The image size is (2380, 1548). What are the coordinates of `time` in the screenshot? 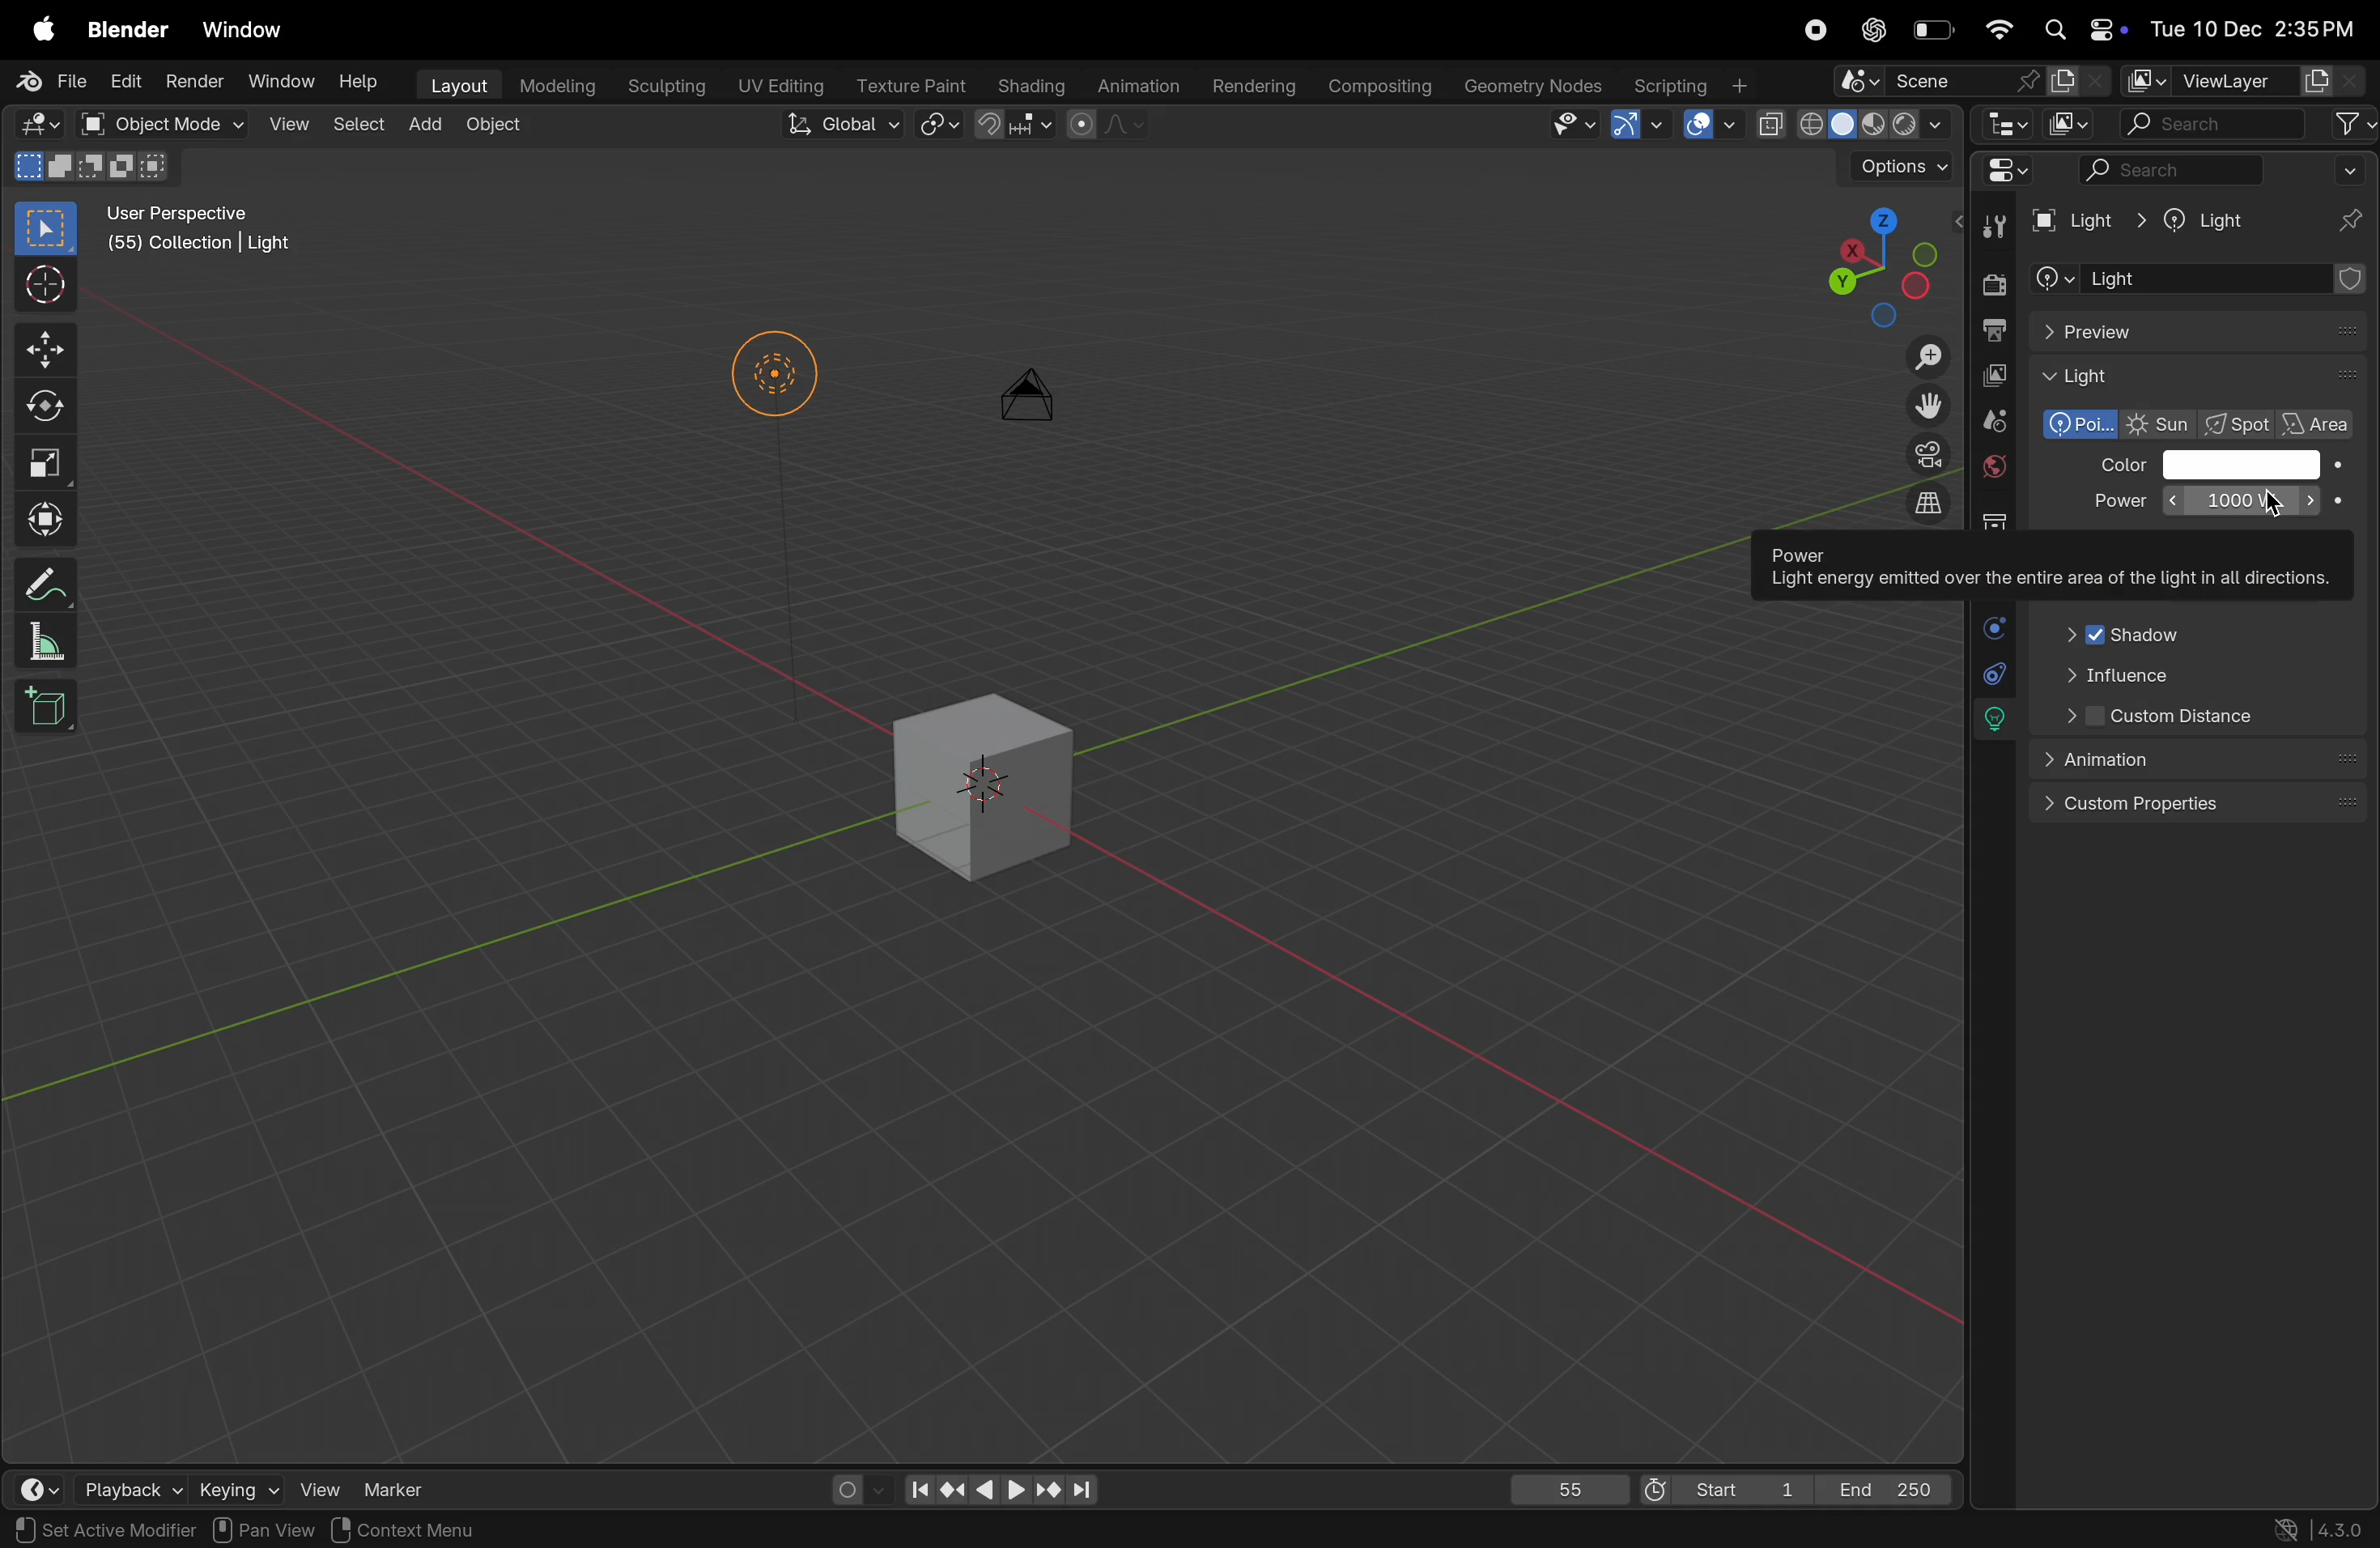 It's located at (48, 1488).